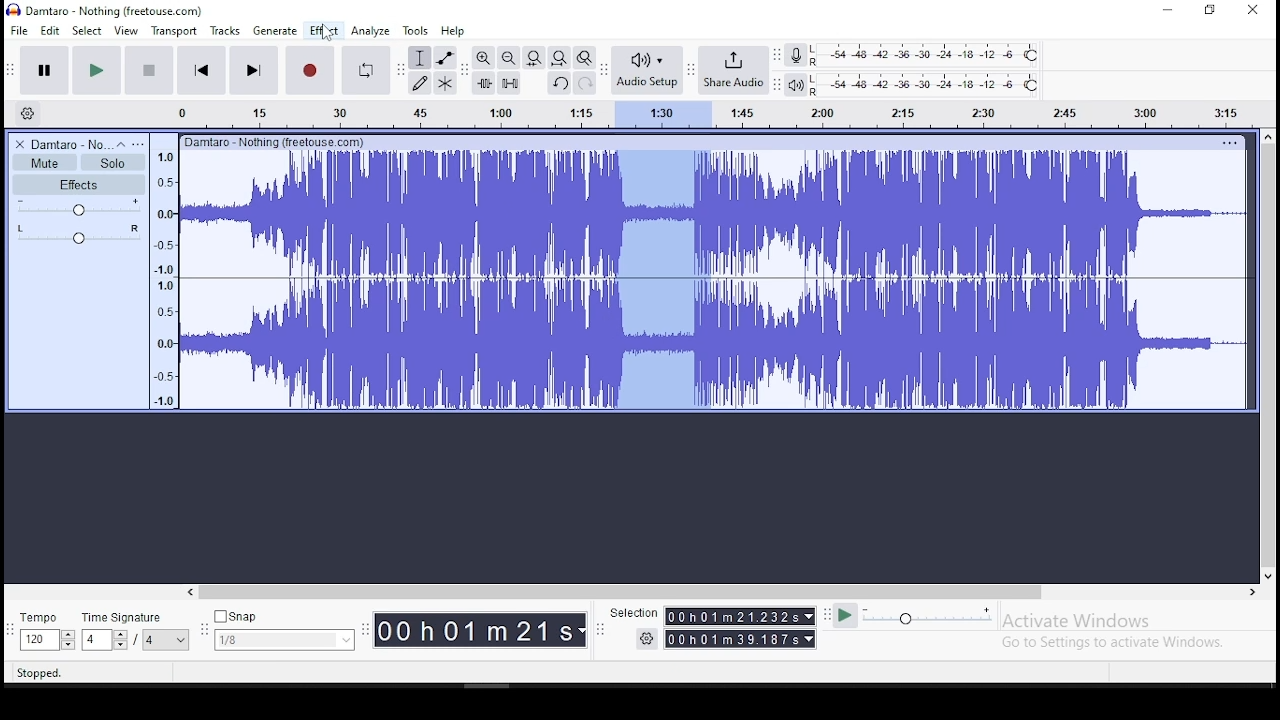  I want to click on Cursor, so click(326, 34).